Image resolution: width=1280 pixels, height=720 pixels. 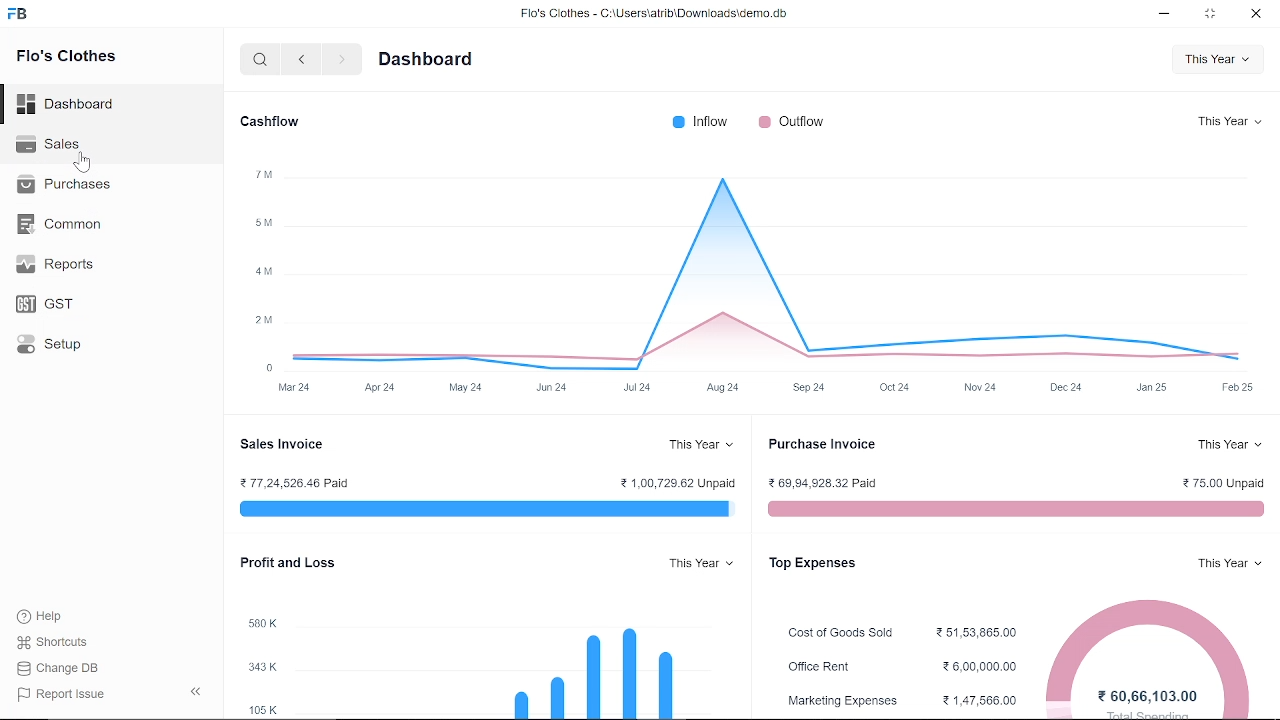 I want to click on Outflow, so click(x=791, y=119).